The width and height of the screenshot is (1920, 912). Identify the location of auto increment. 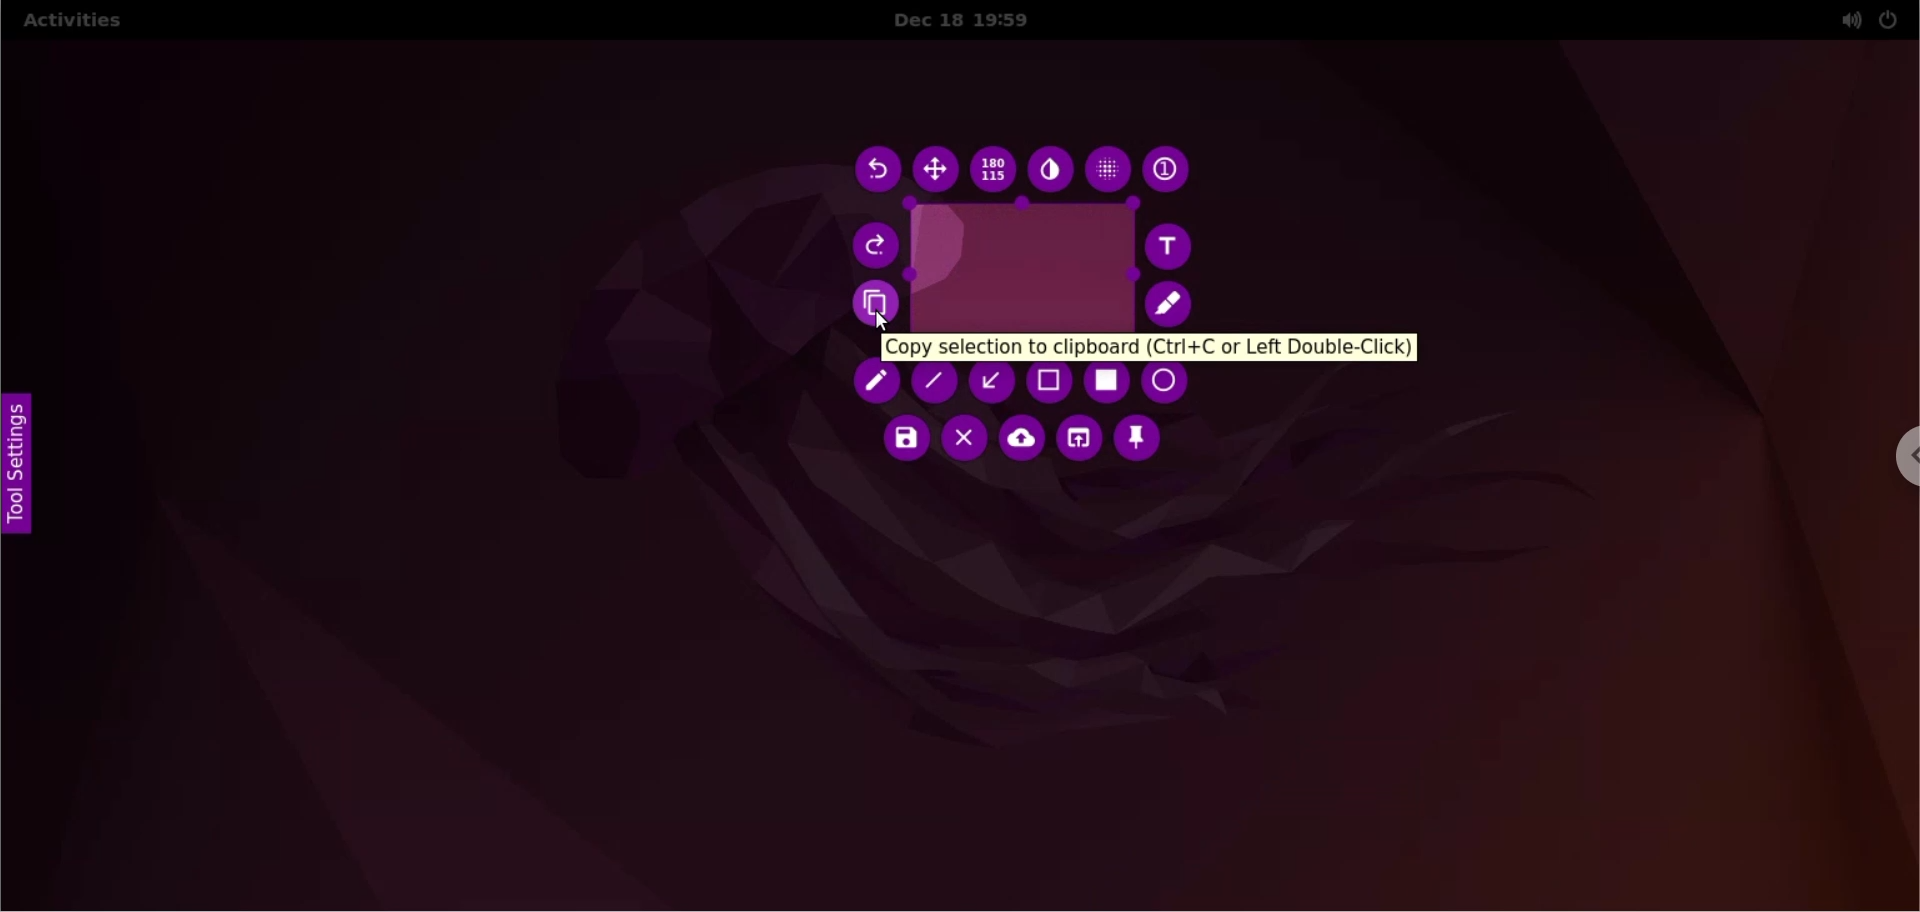
(1167, 169).